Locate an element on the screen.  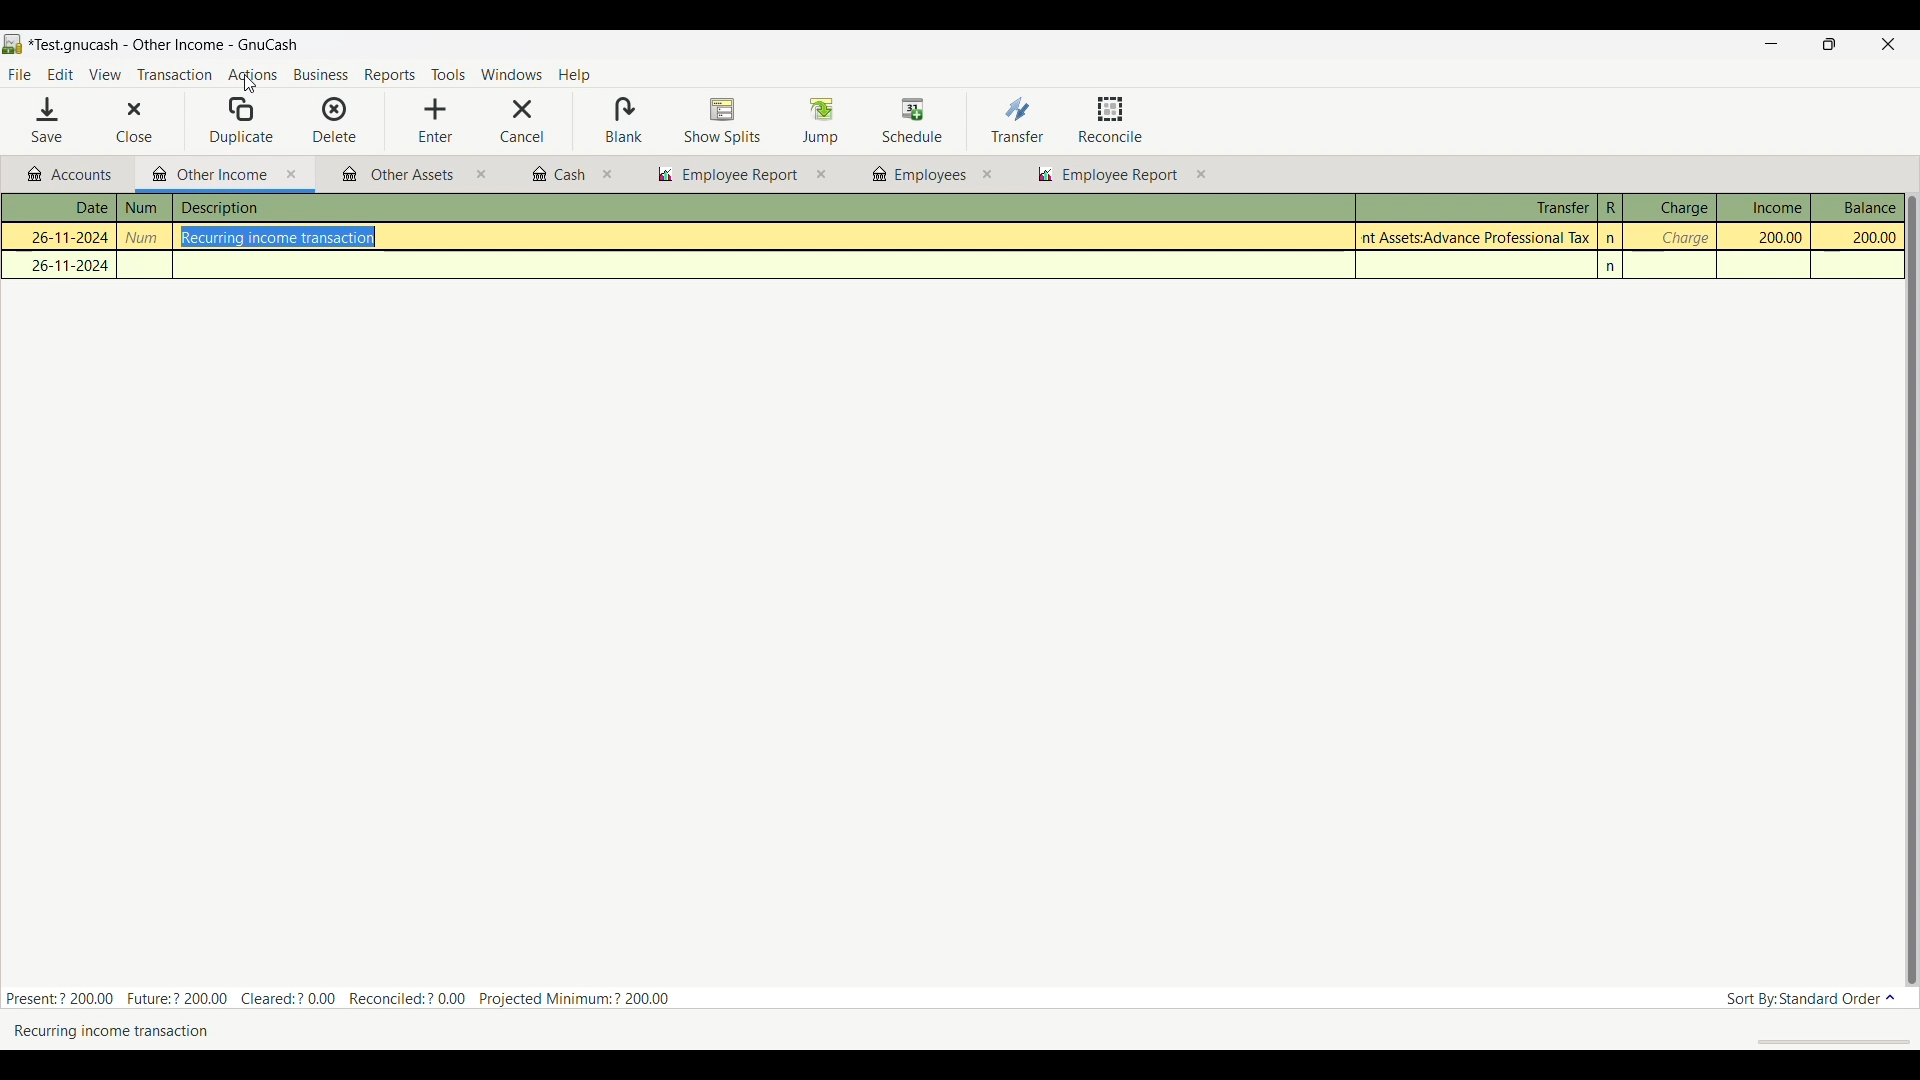
26-11-2024 is located at coordinates (61, 235).